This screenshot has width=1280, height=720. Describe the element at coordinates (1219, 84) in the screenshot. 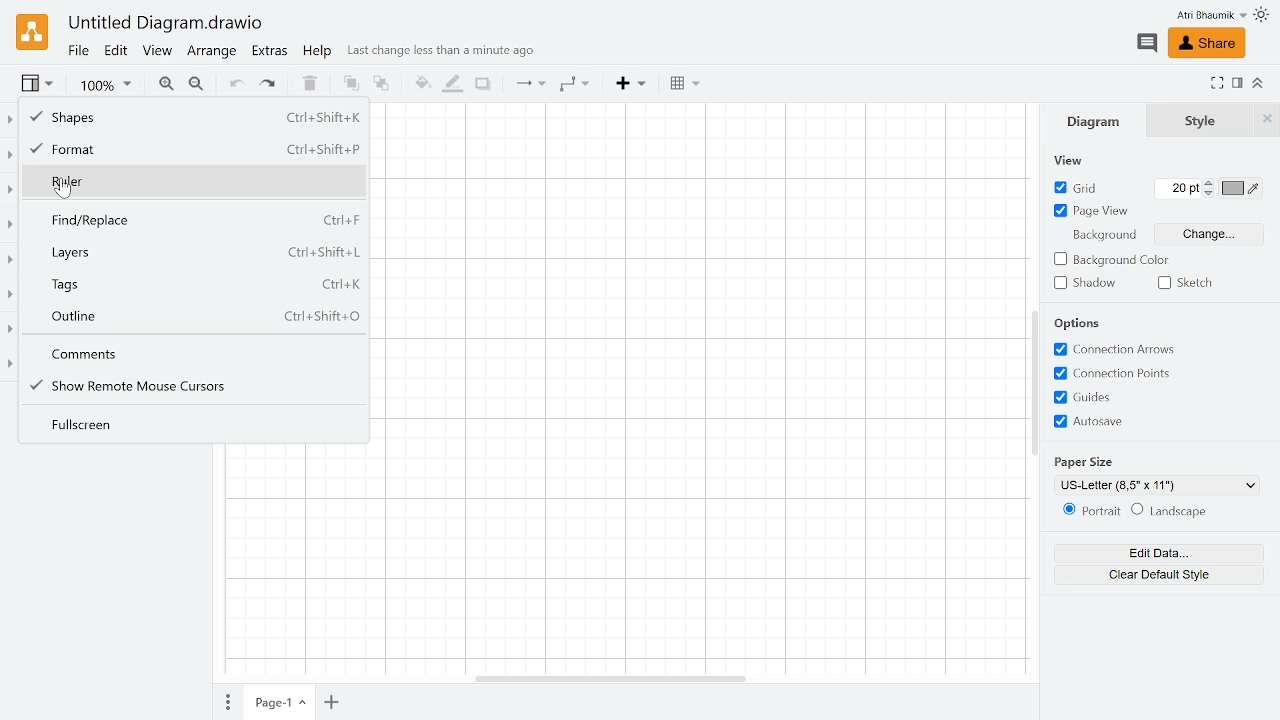

I see `Fullscreen` at that location.